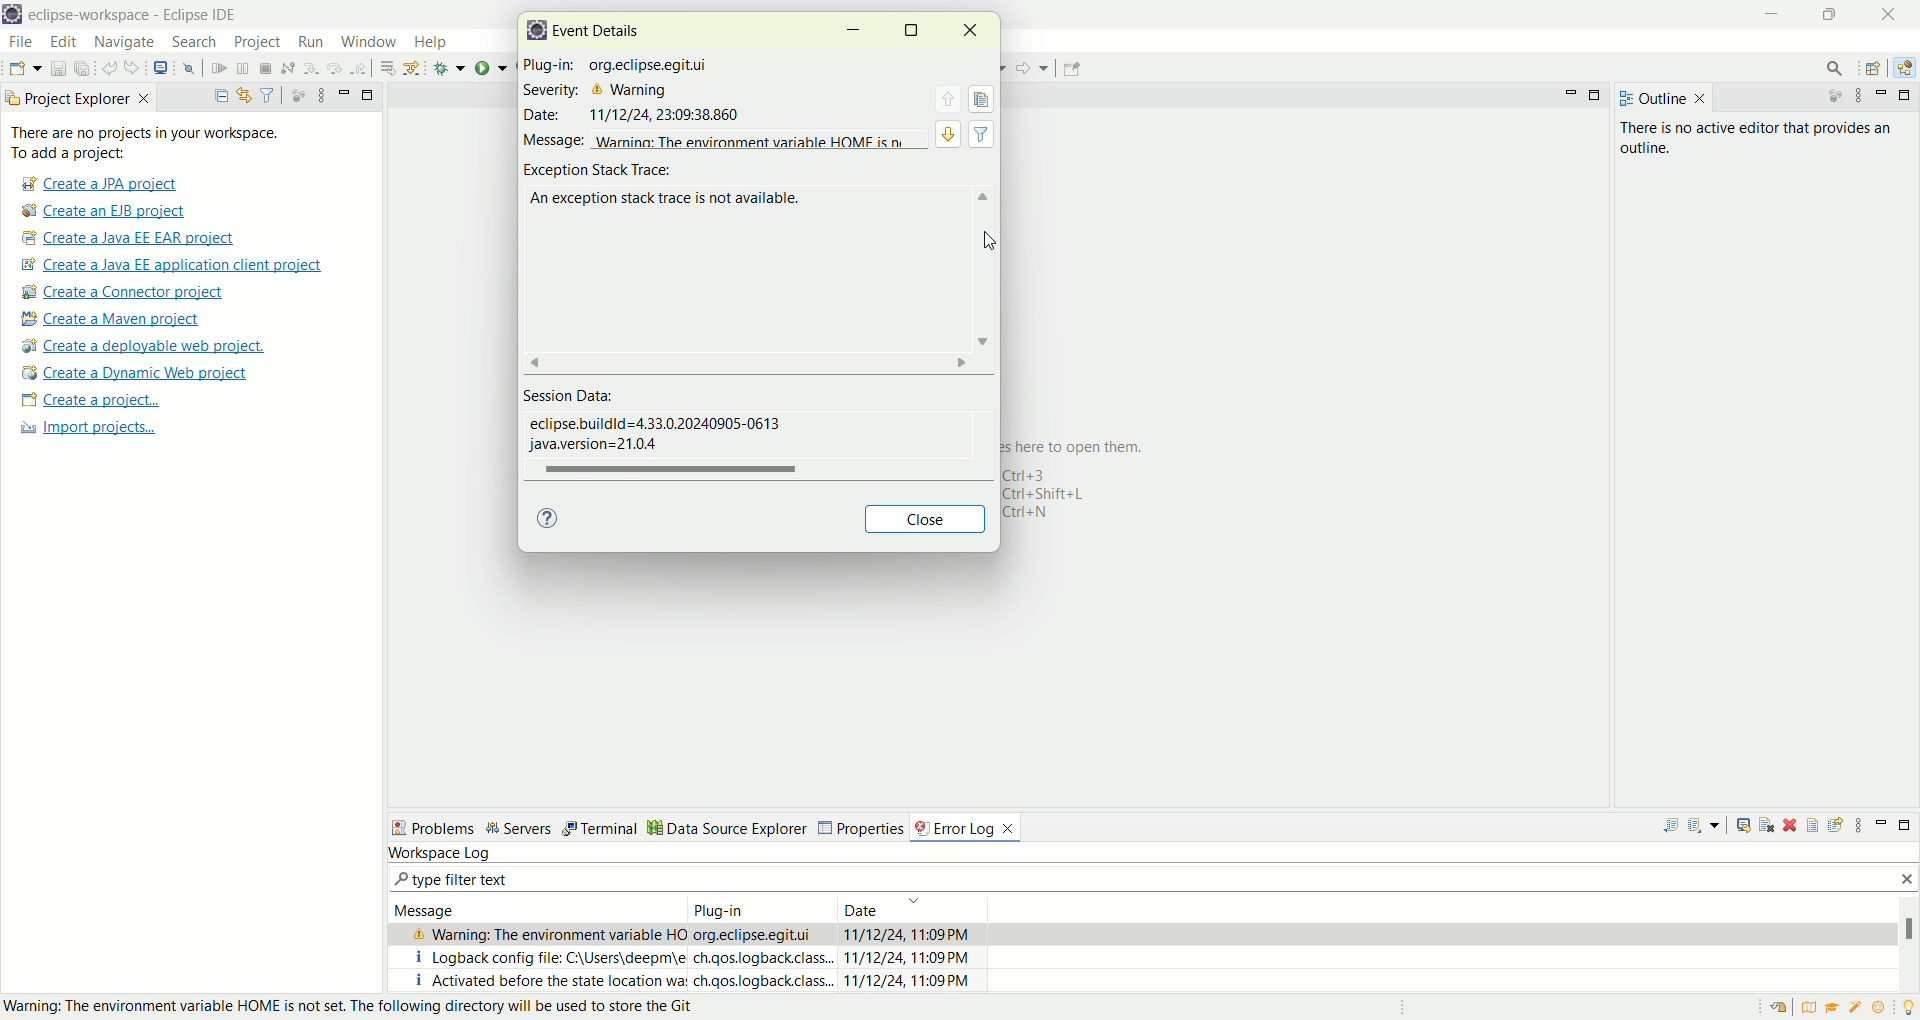 The height and width of the screenshot is (1020, 1920). I want to click on help, so click(548, 518).